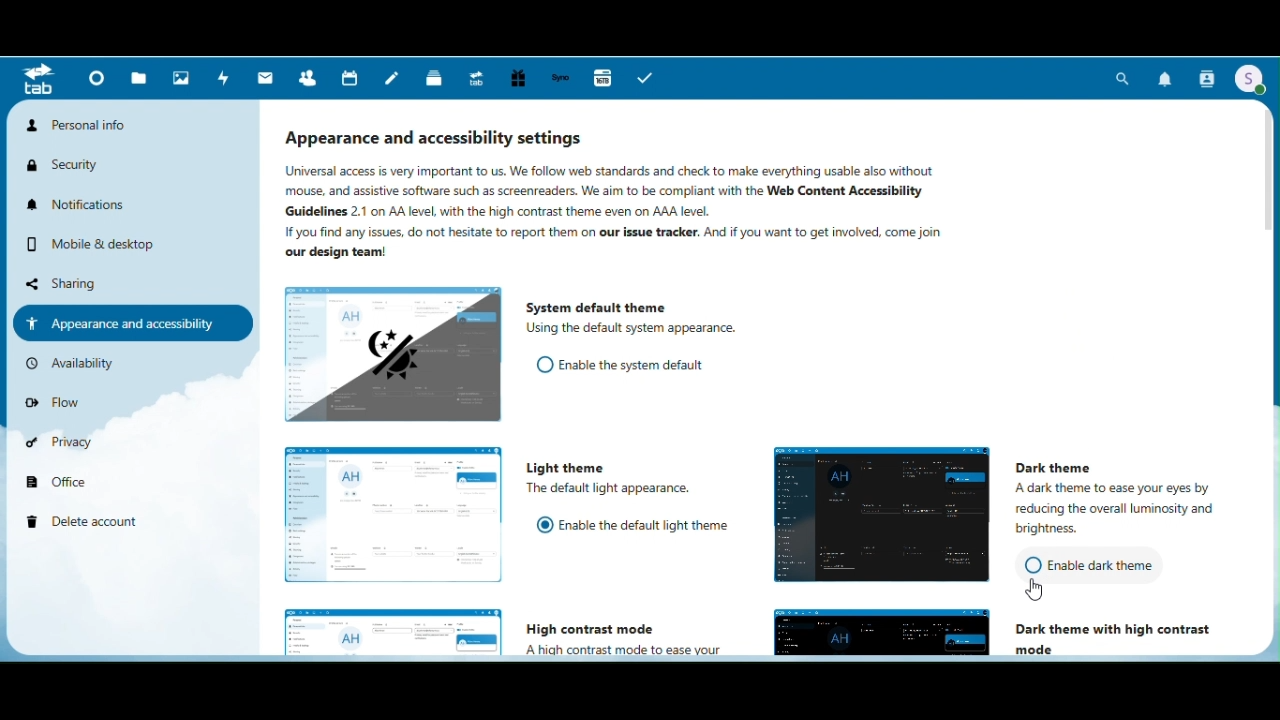 Image resolution: width=1280 pixels, height=720 pixels. I want to click on deck, so click(434, 79).